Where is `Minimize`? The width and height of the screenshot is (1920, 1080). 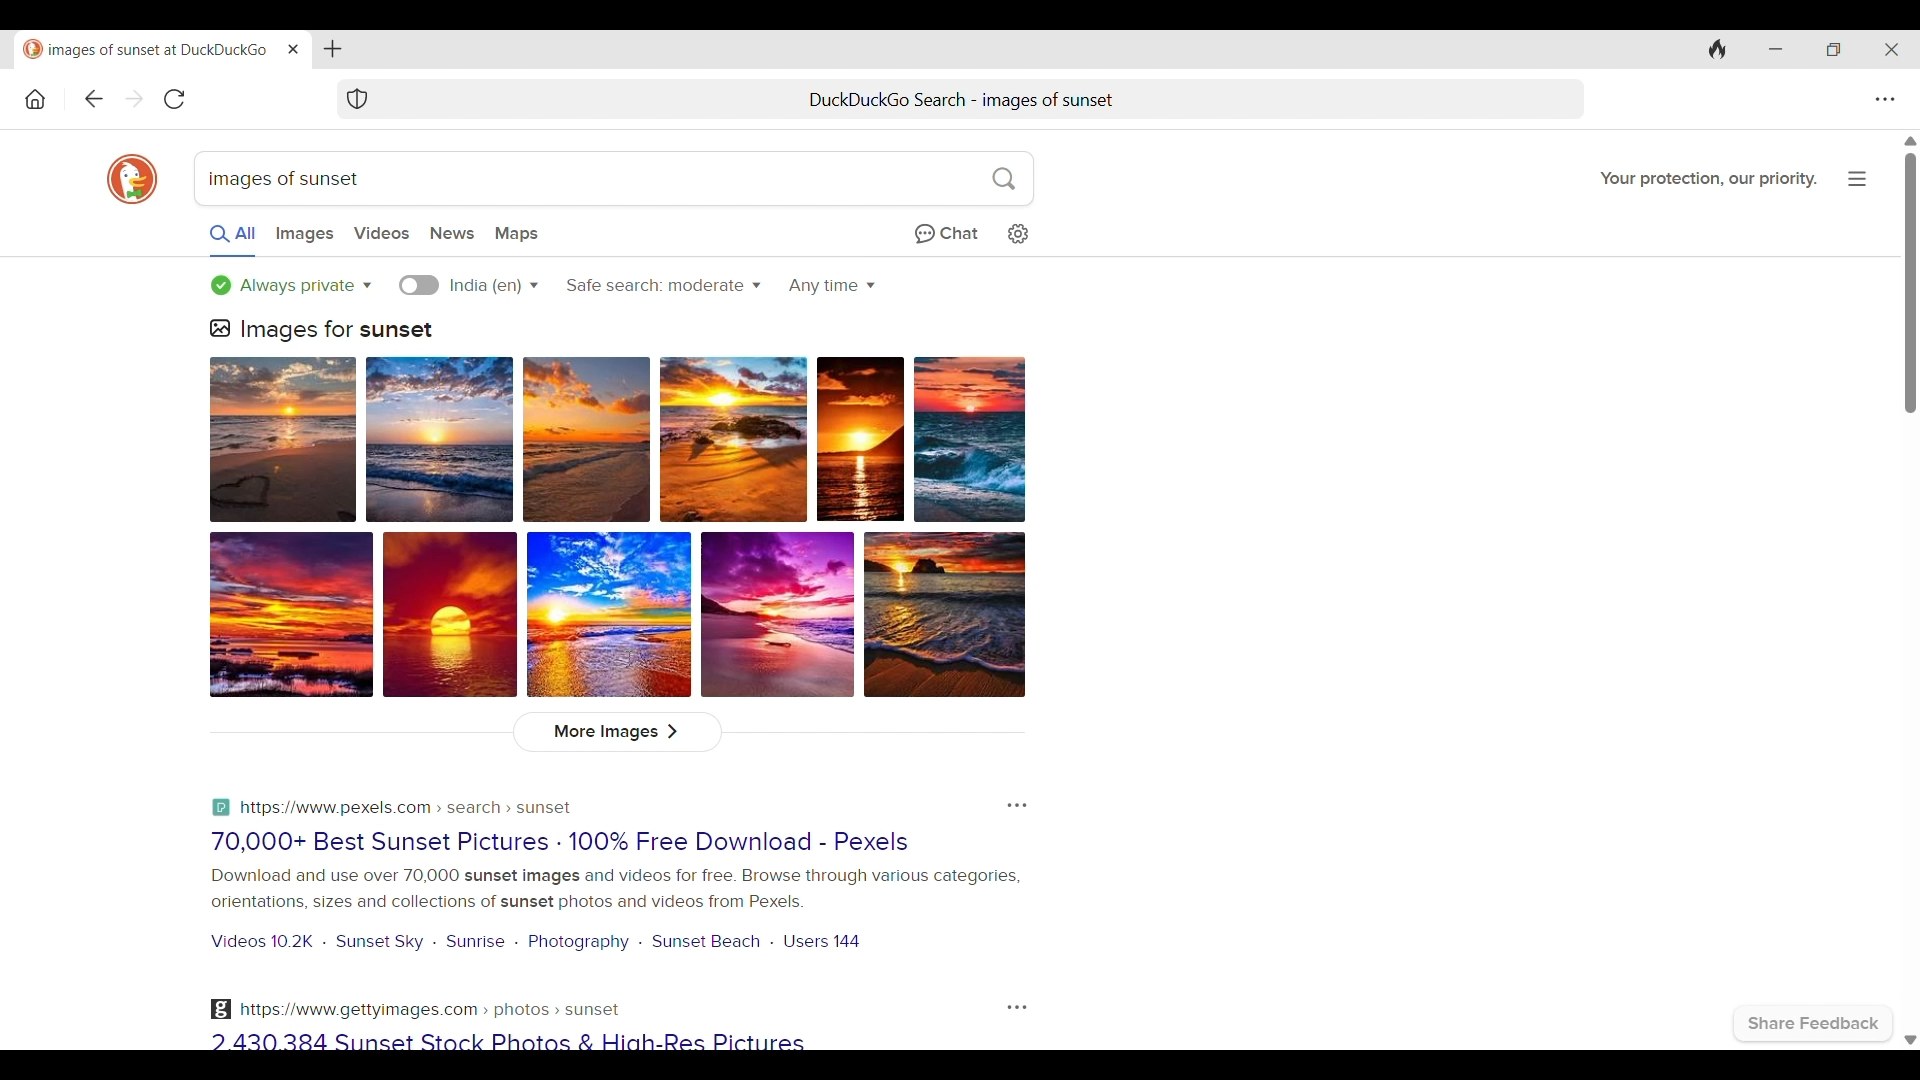
Minimize is located at coordinates (1776, 49).